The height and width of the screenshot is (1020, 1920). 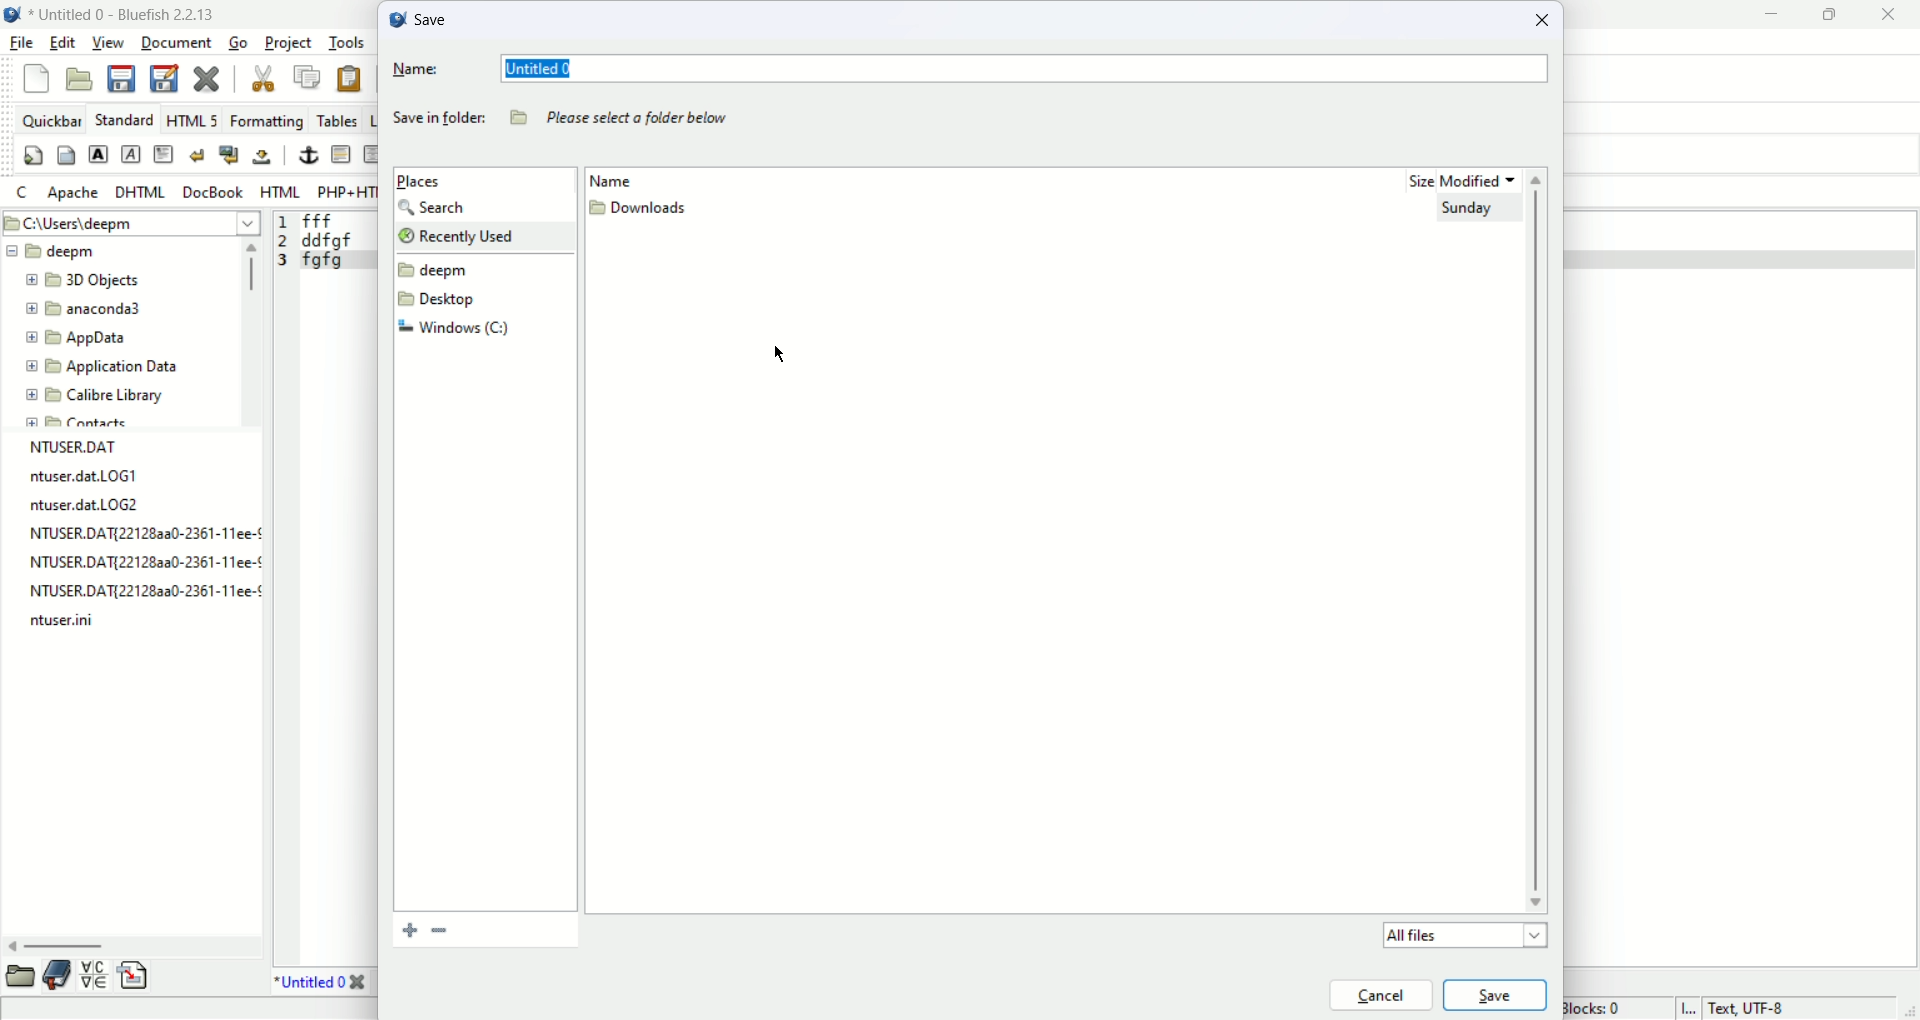 What do you see at coordinates (98, 154) in the screenshot?
I see `strong` at bounding box center [98, 154].